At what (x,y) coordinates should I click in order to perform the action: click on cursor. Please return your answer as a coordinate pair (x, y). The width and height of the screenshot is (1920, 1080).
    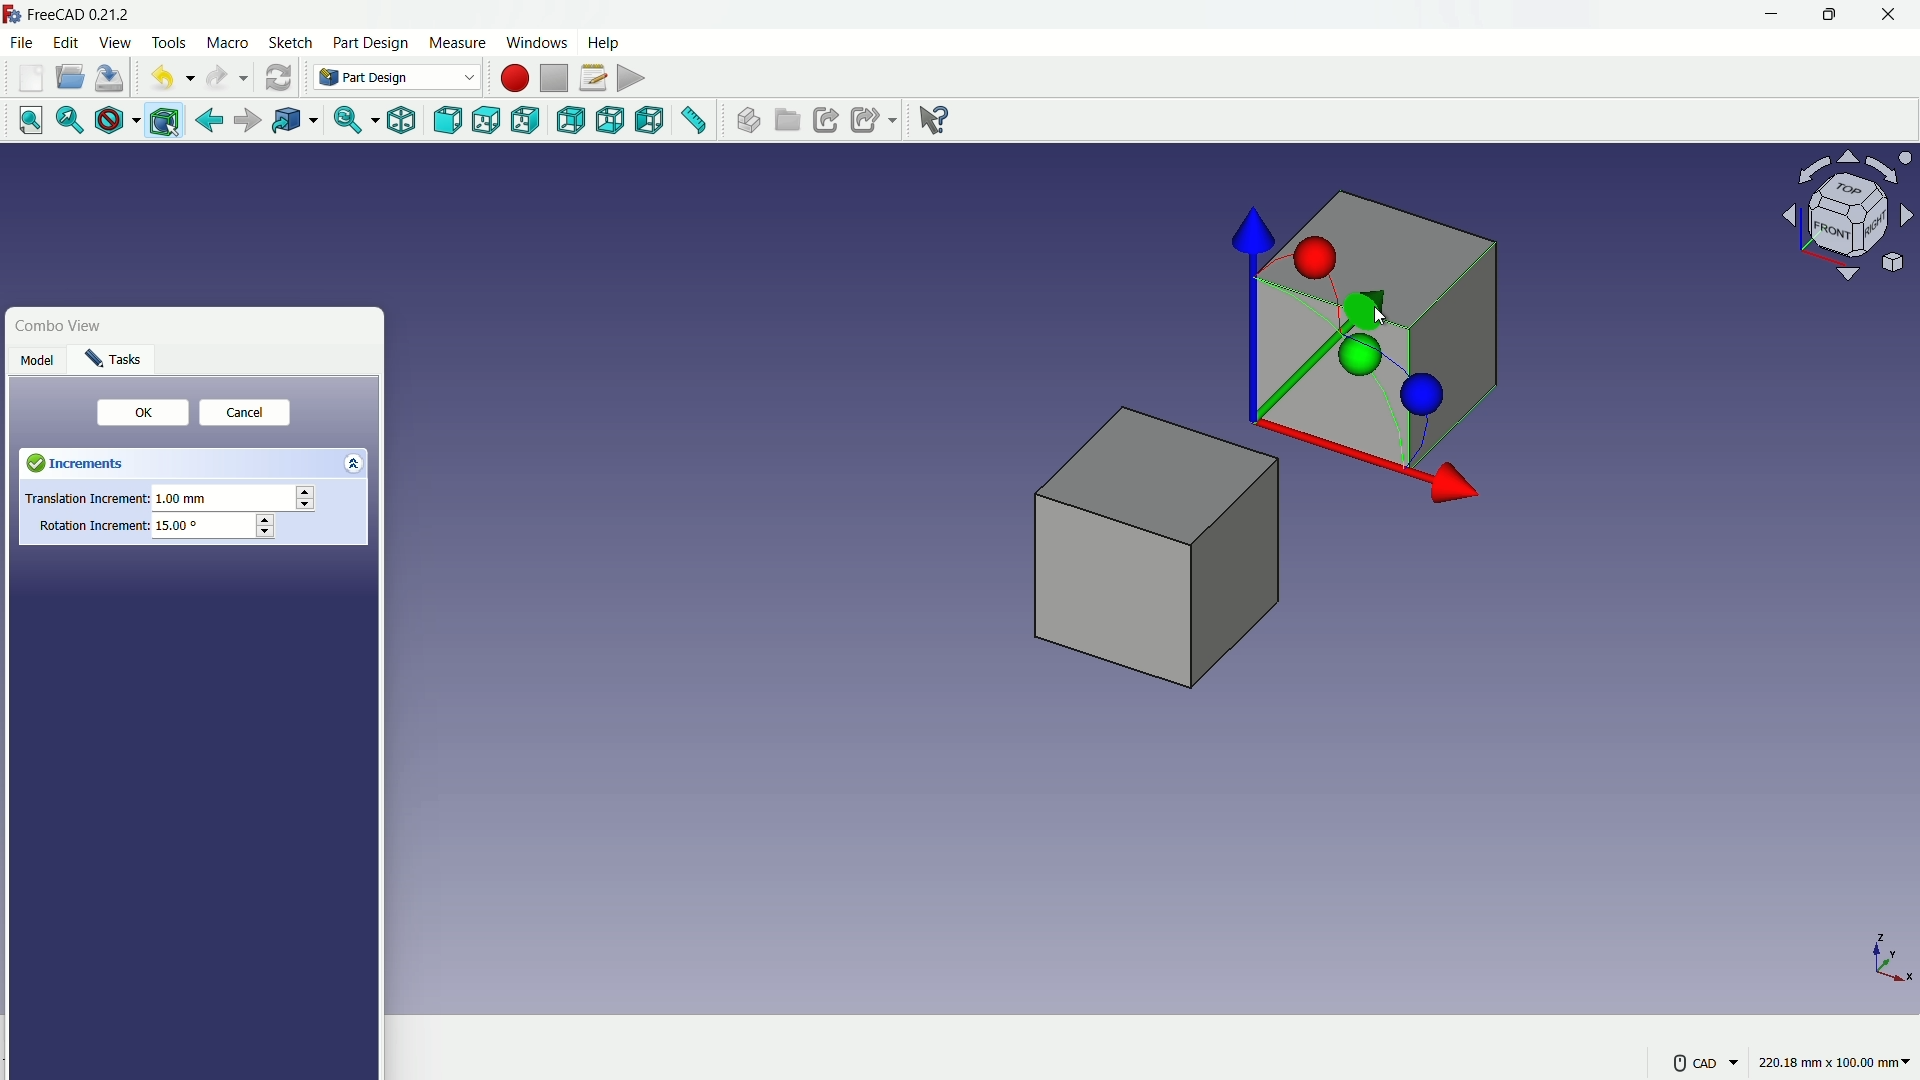
    Looking at the image, I should click on (1380, 319).